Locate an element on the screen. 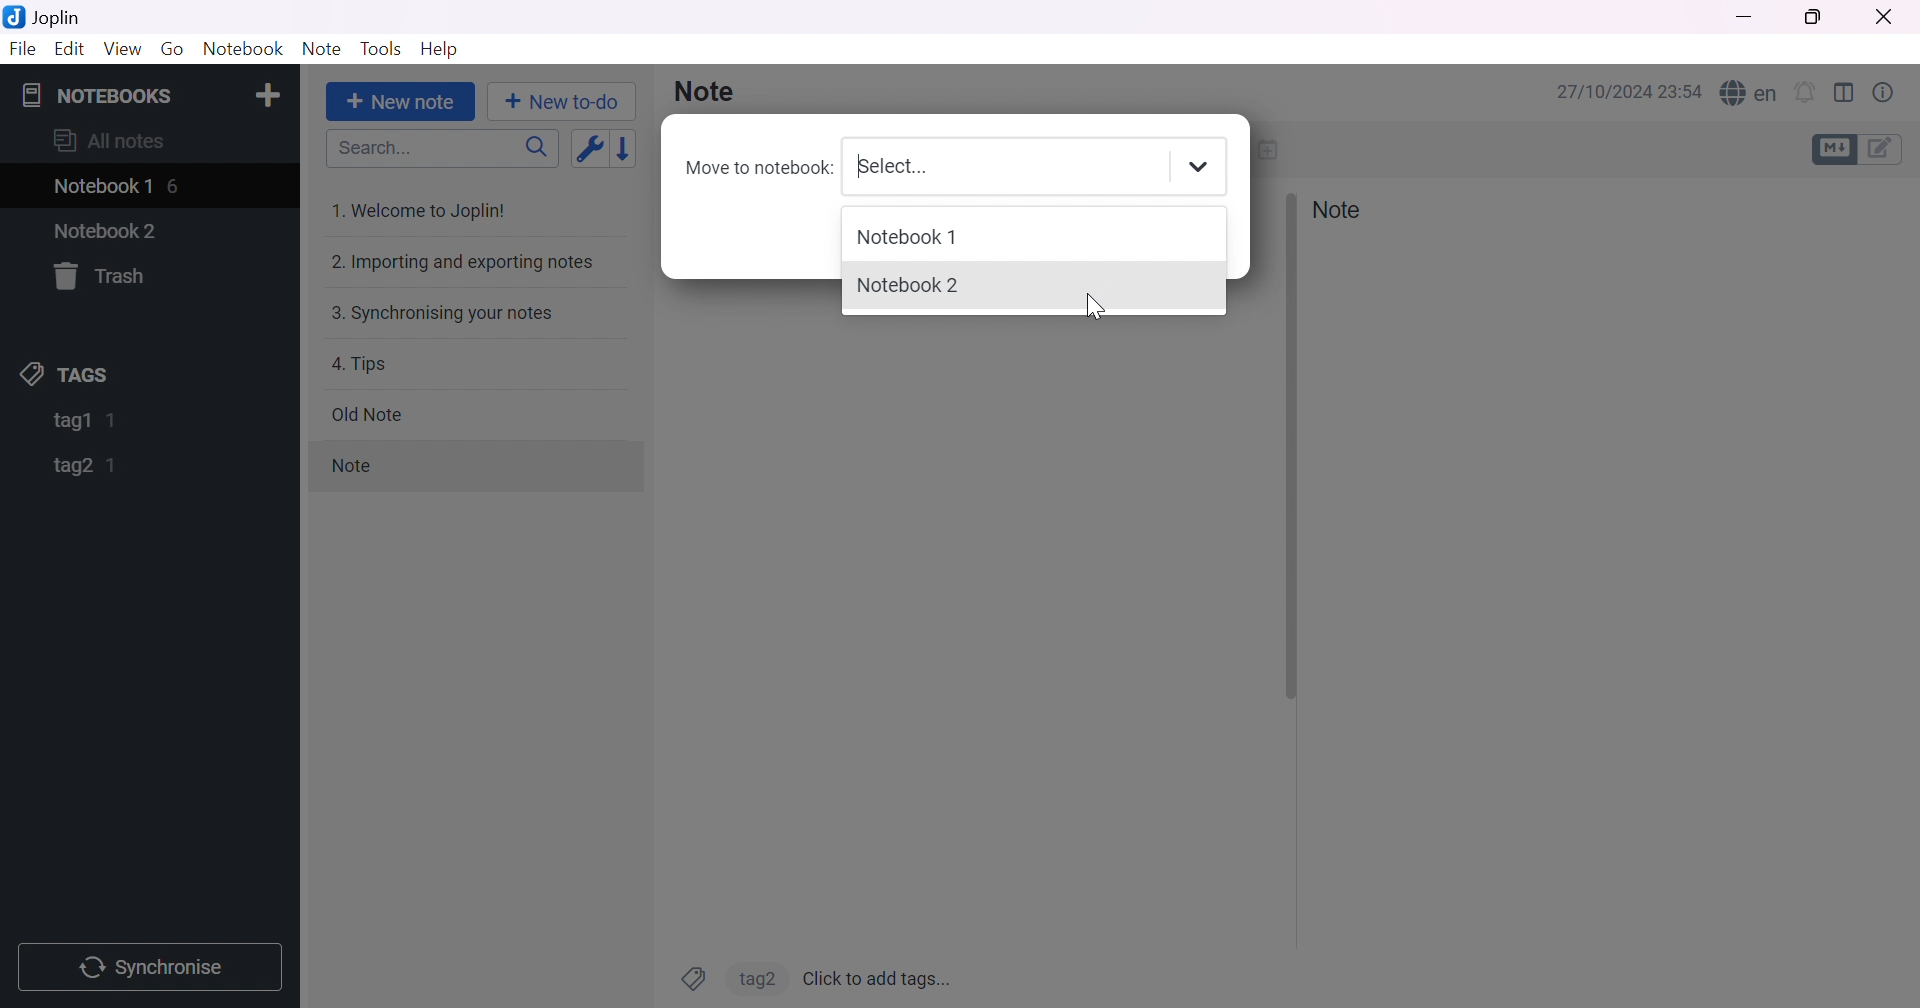 Image resolution: width=1920 pixels, height=1008 pixels. Move to notebook: is located at coordinates (757, 168).